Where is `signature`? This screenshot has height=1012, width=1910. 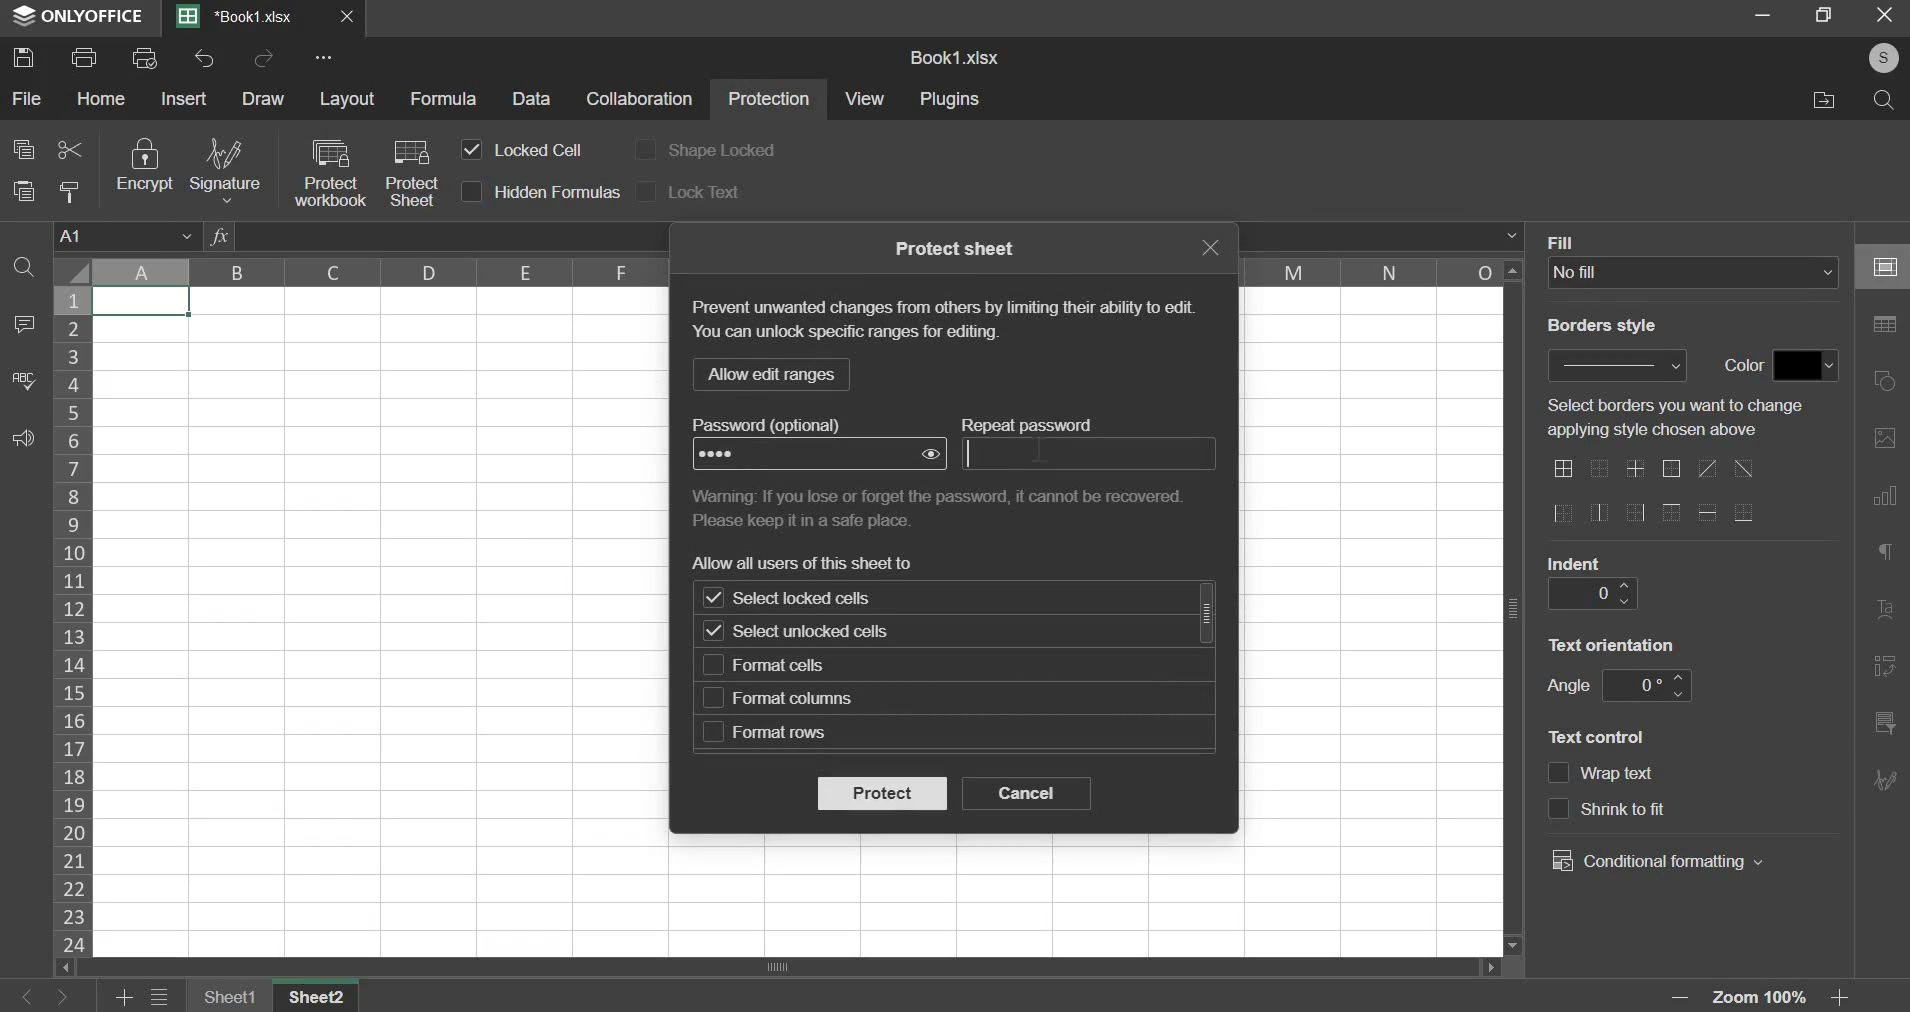 signature is located at coordinates (223, 170).